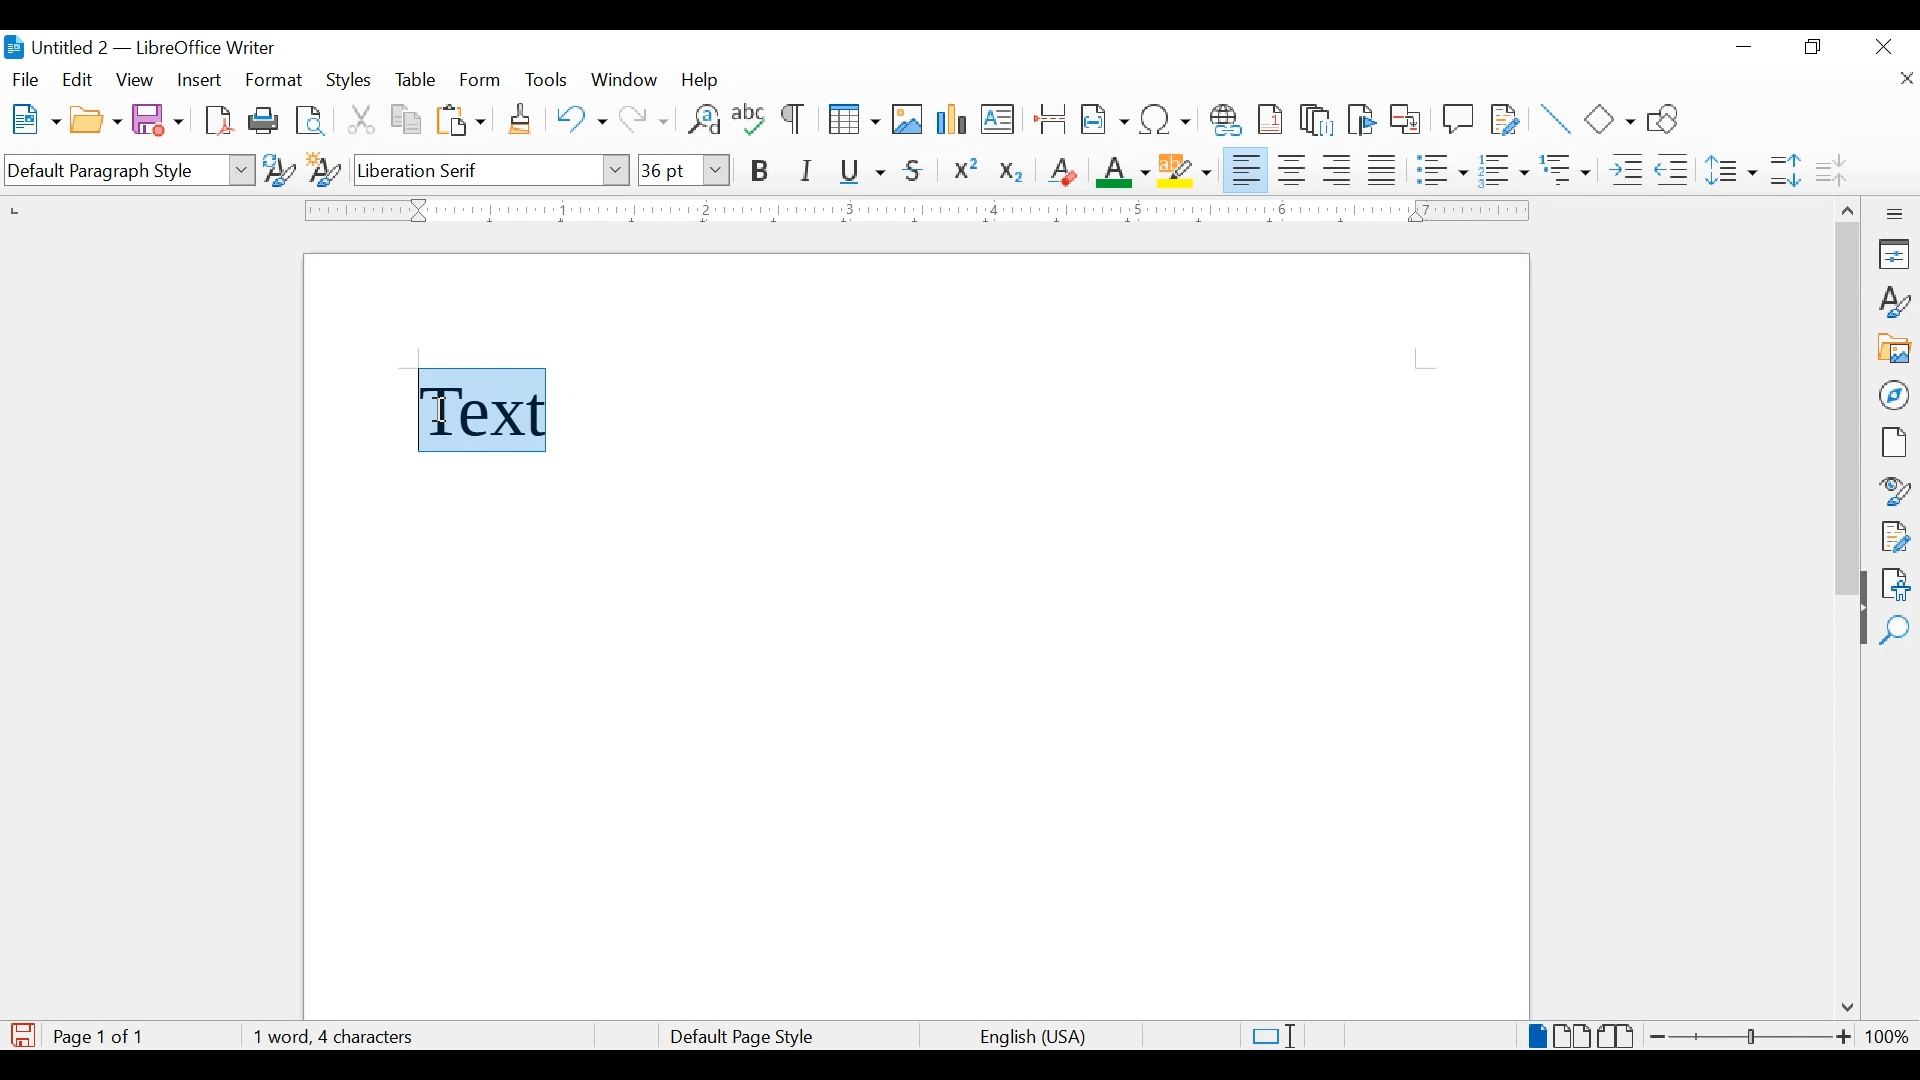 The image size is (1920, 1080). What do you see at coordinates (738, 1037) in the screenshot?
I see `default page style` at bounding box center [738, 1037].